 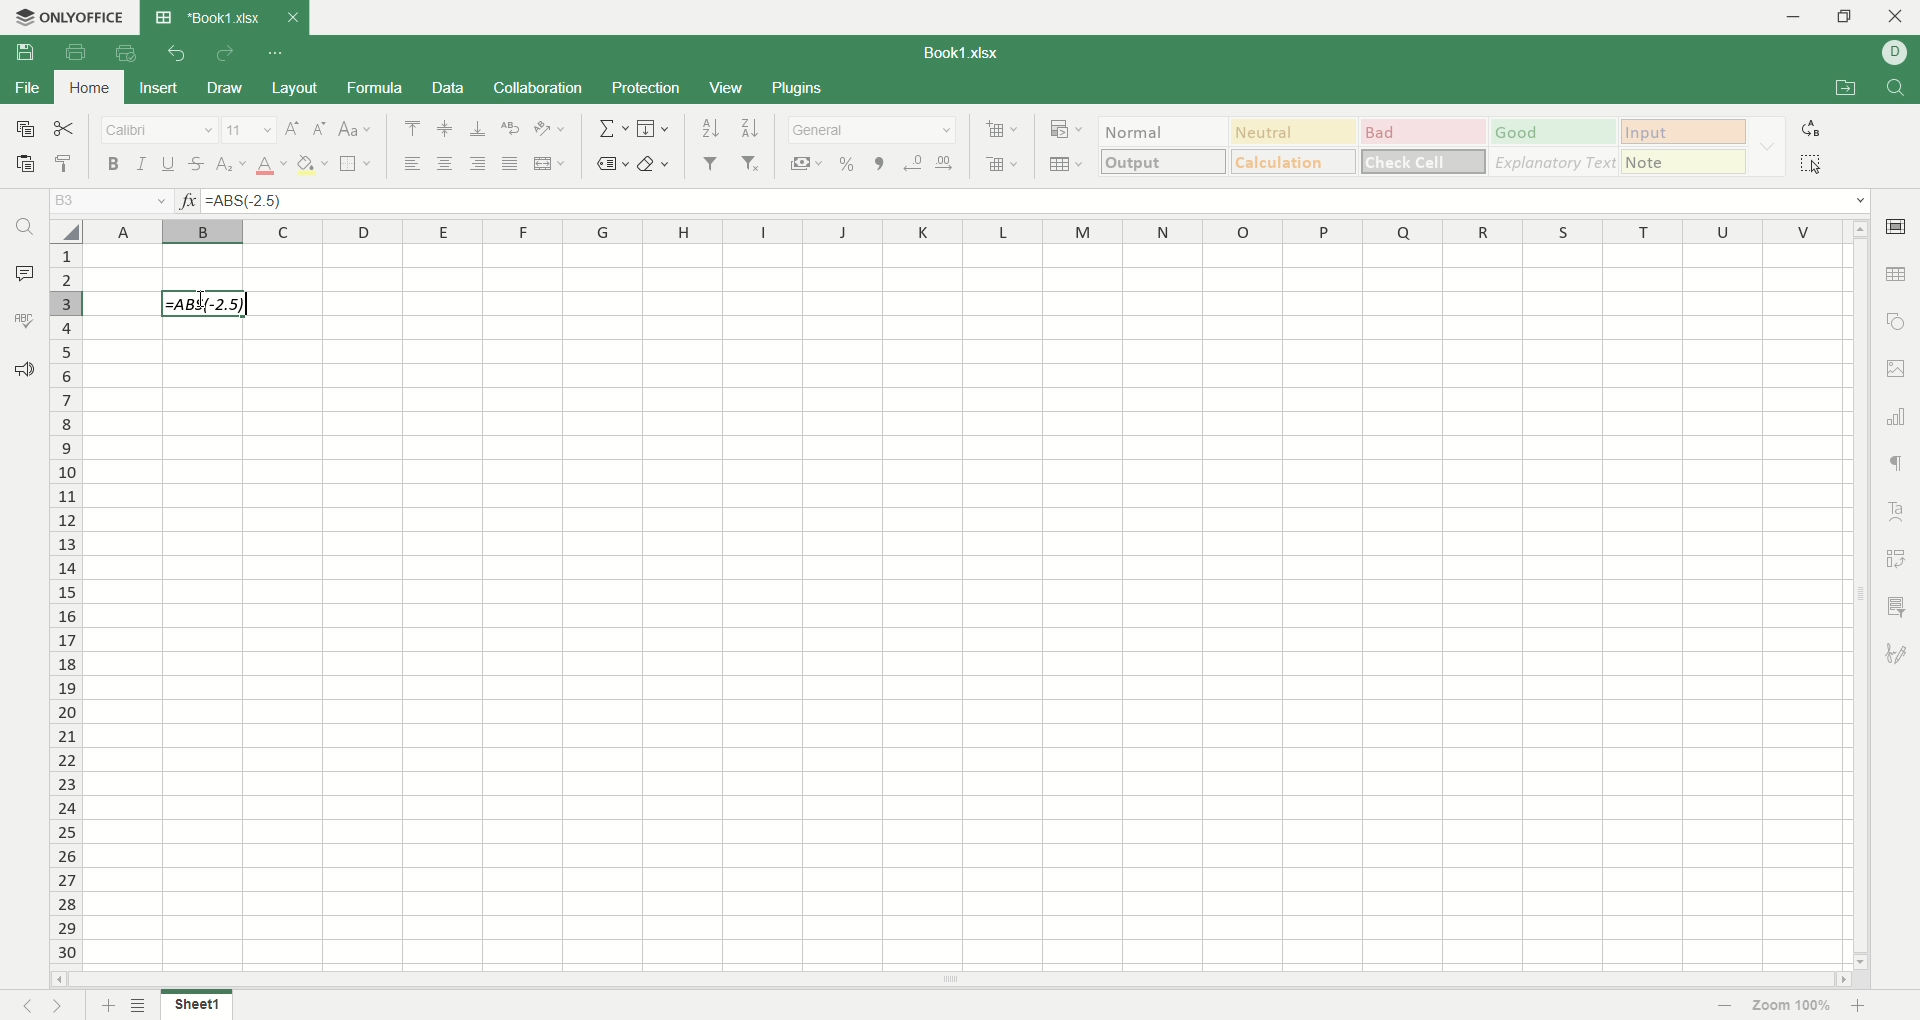 I want to click on subscript/superscript, so click(x=233, y=163).